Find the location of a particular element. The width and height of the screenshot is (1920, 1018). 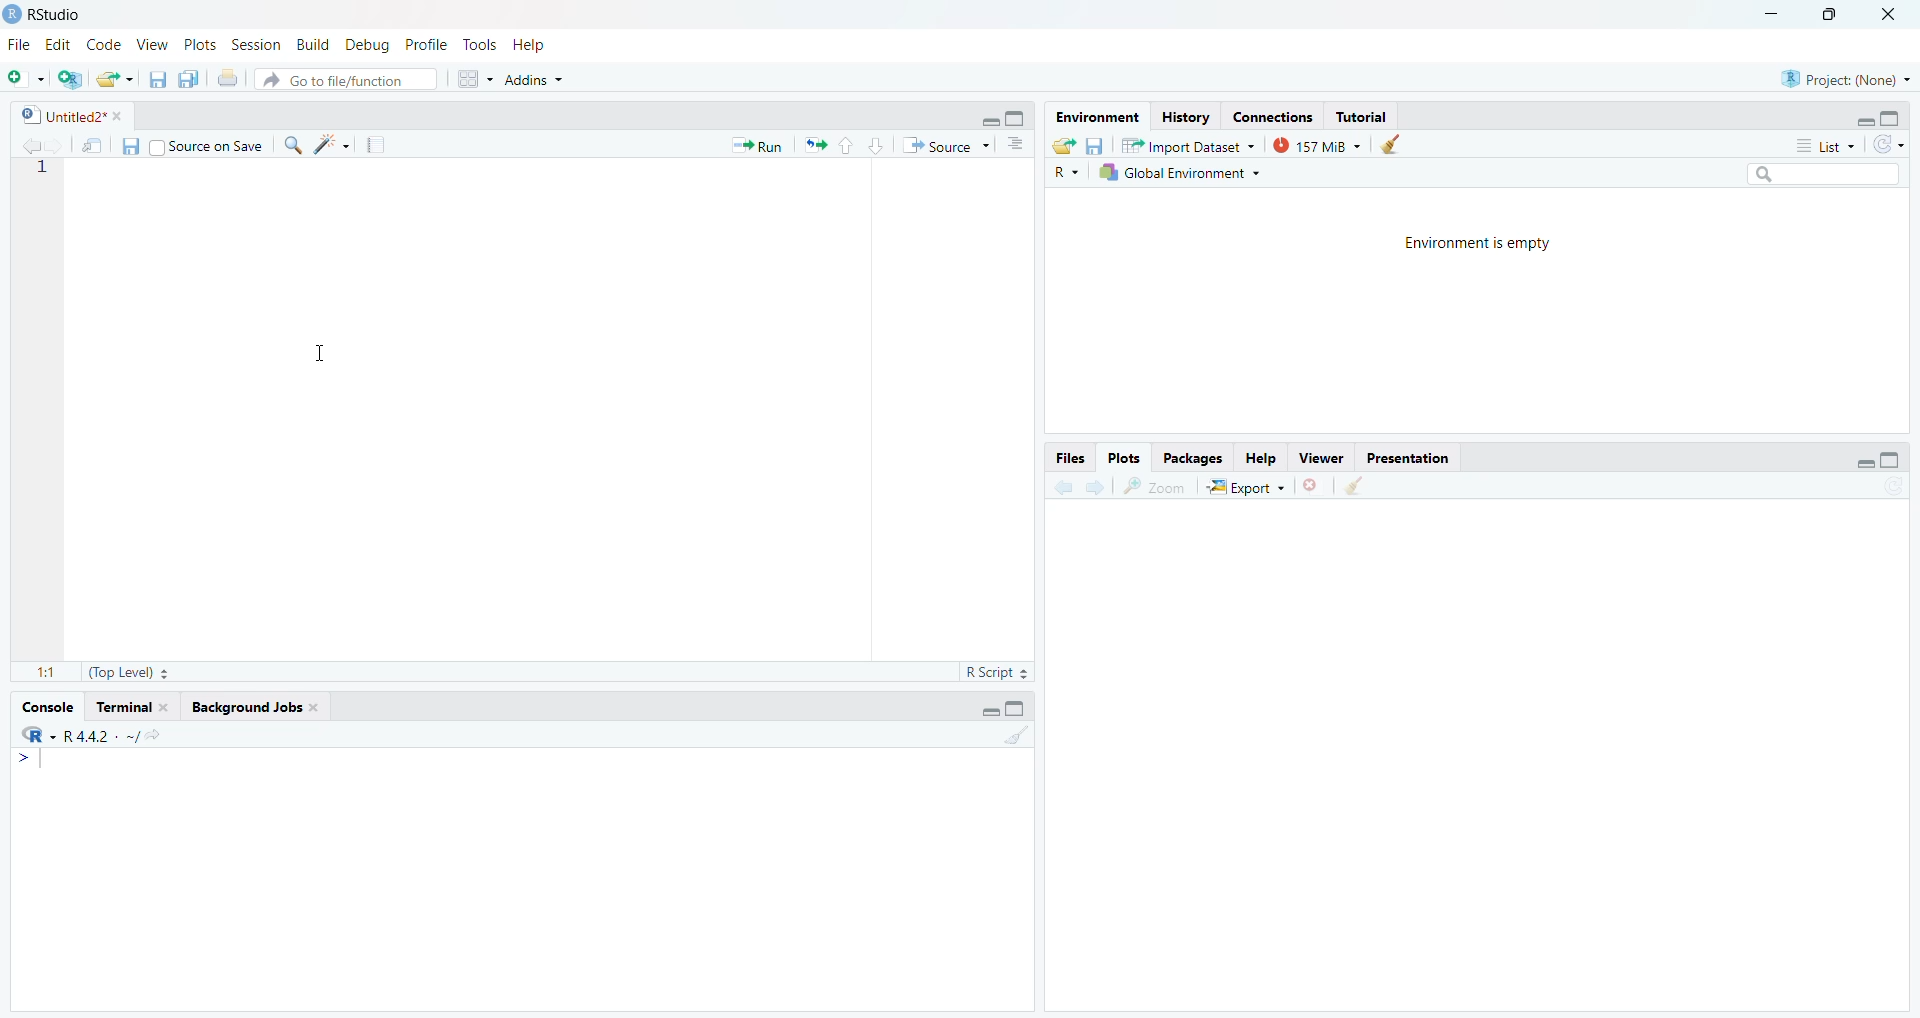

View is located at coordinates (151, 42).